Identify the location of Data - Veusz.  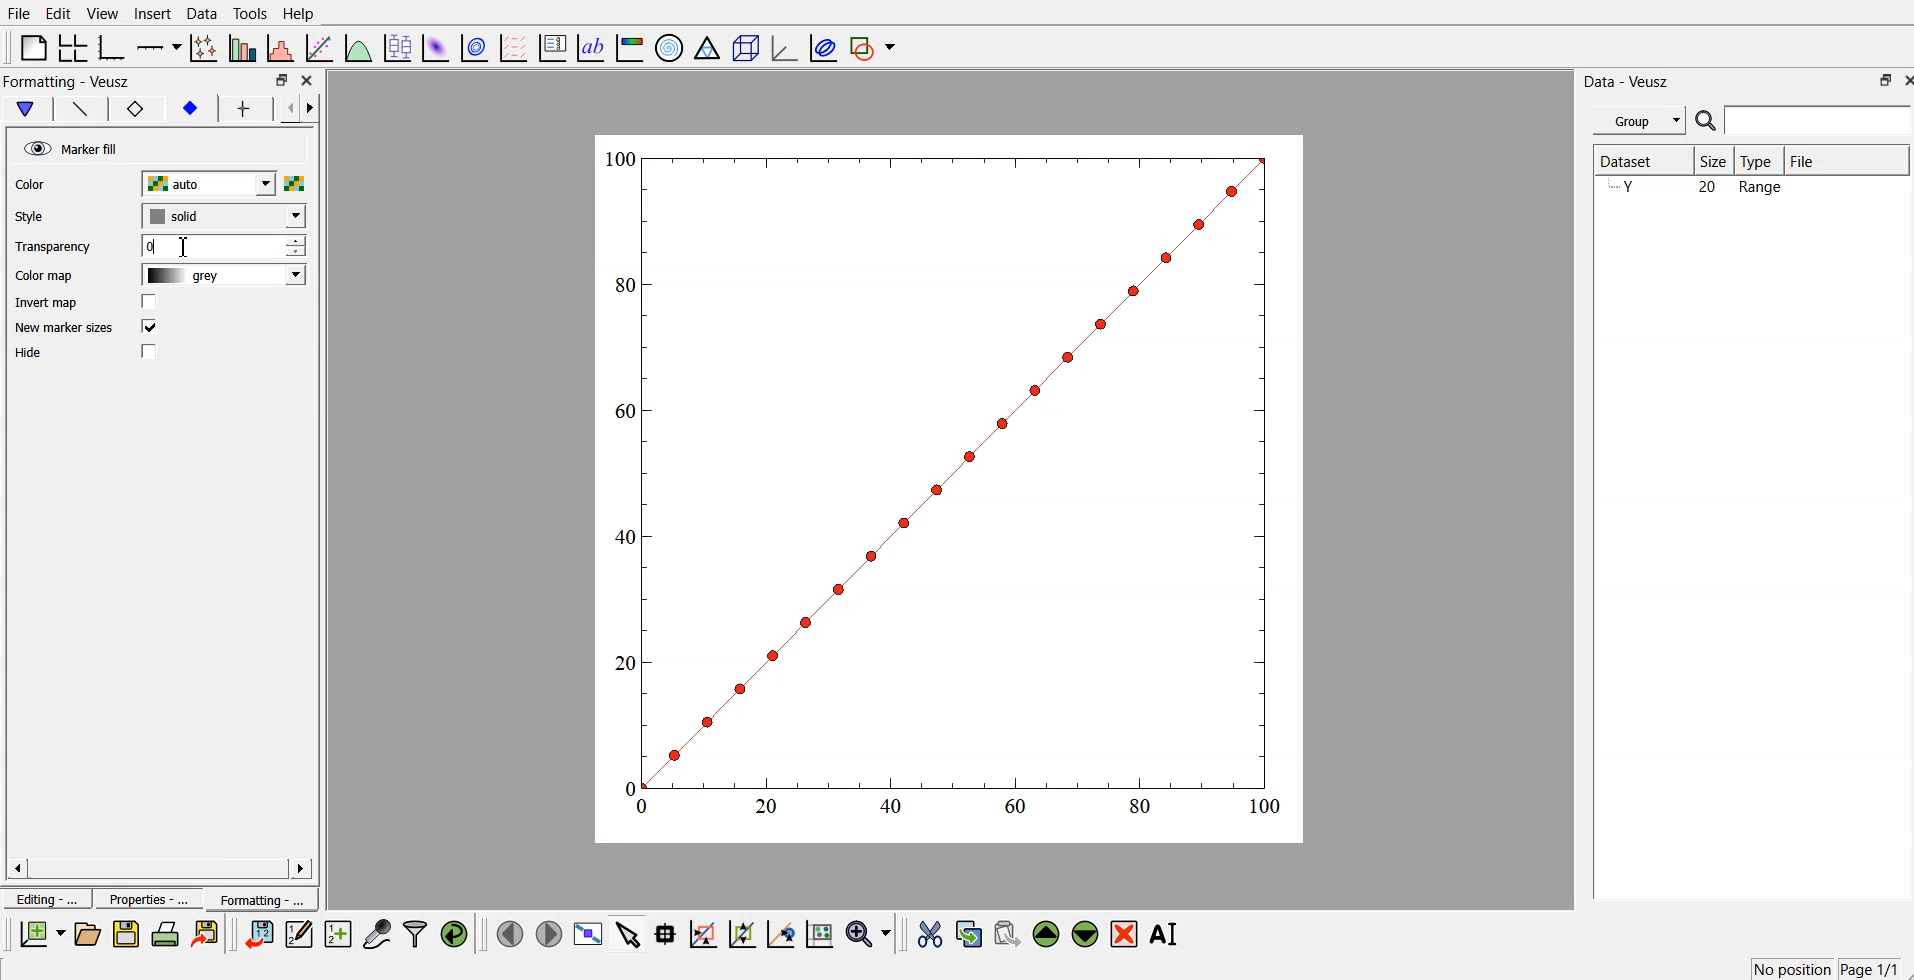
(1634, 80).